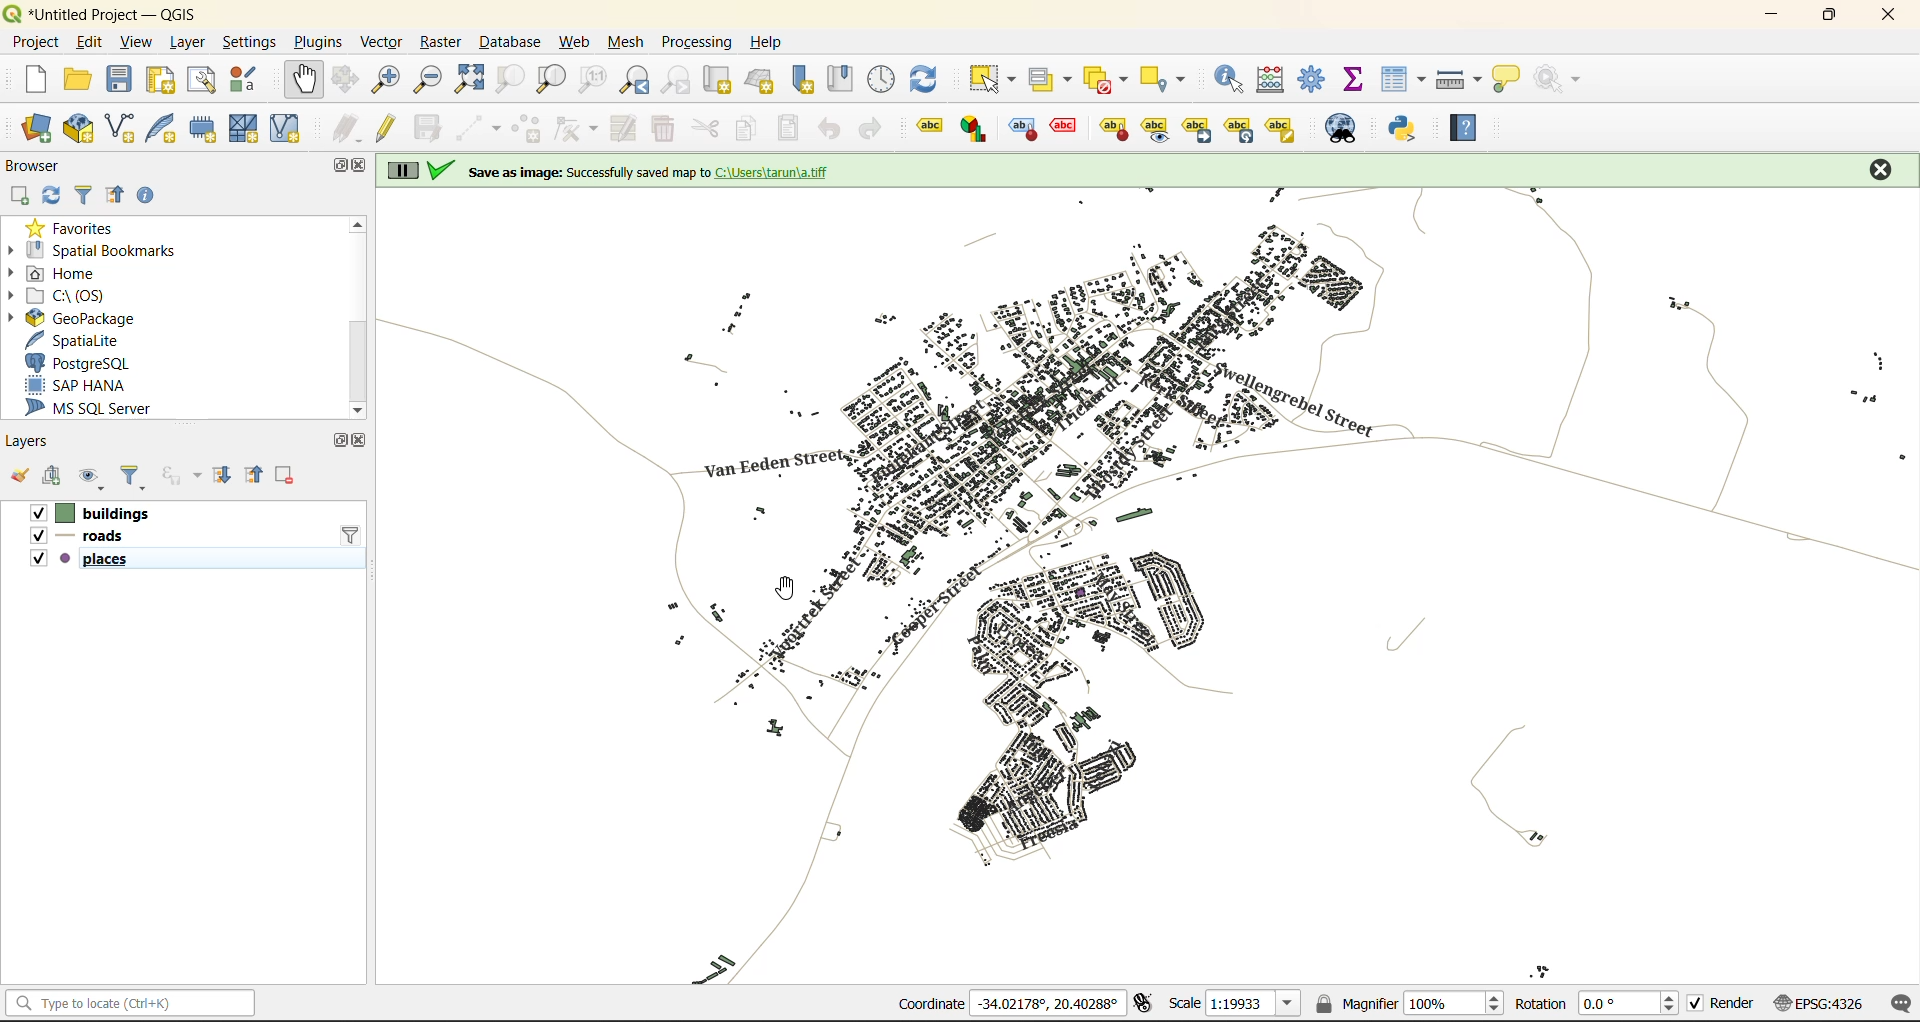 The height and width of the screenshot is (1022, 1920). Describe the element at coordinates (247, 80) in the screenshot. I see `style manager` at that location.